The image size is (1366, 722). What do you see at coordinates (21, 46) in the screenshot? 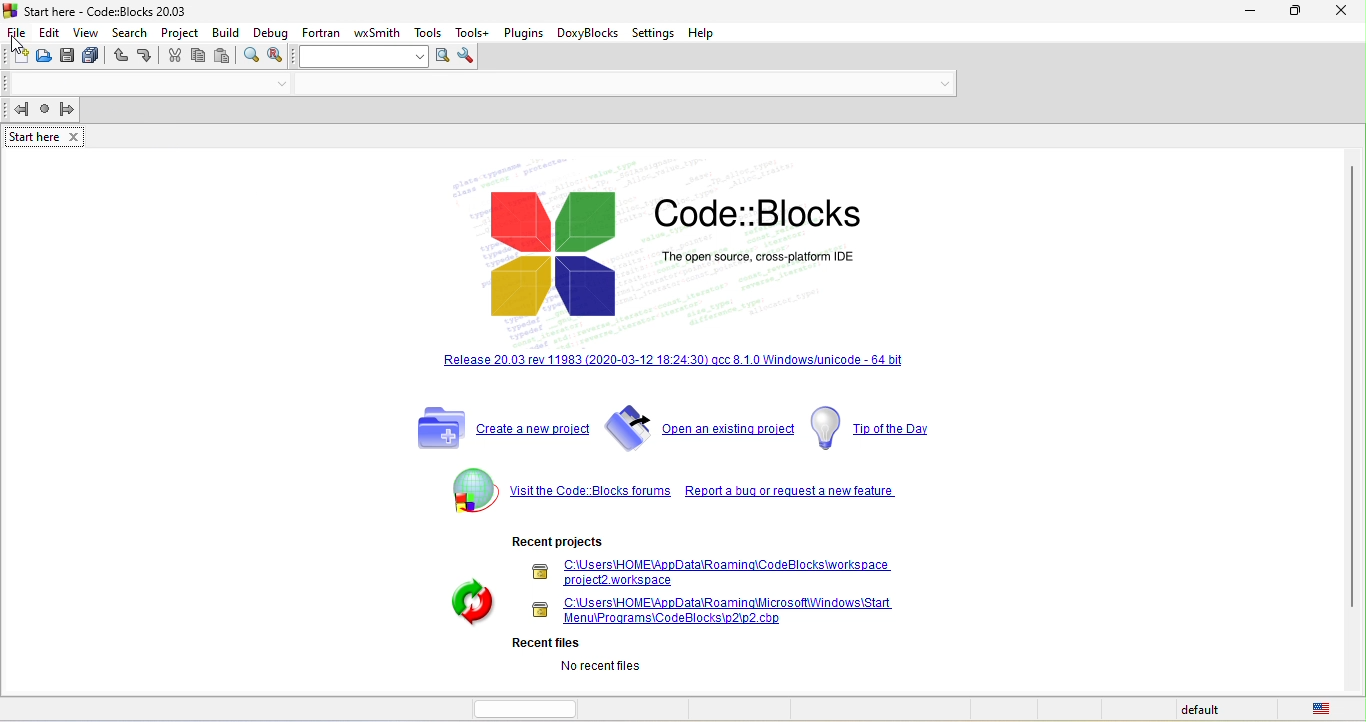
I see `cursor` at bounding box center [21, 46].